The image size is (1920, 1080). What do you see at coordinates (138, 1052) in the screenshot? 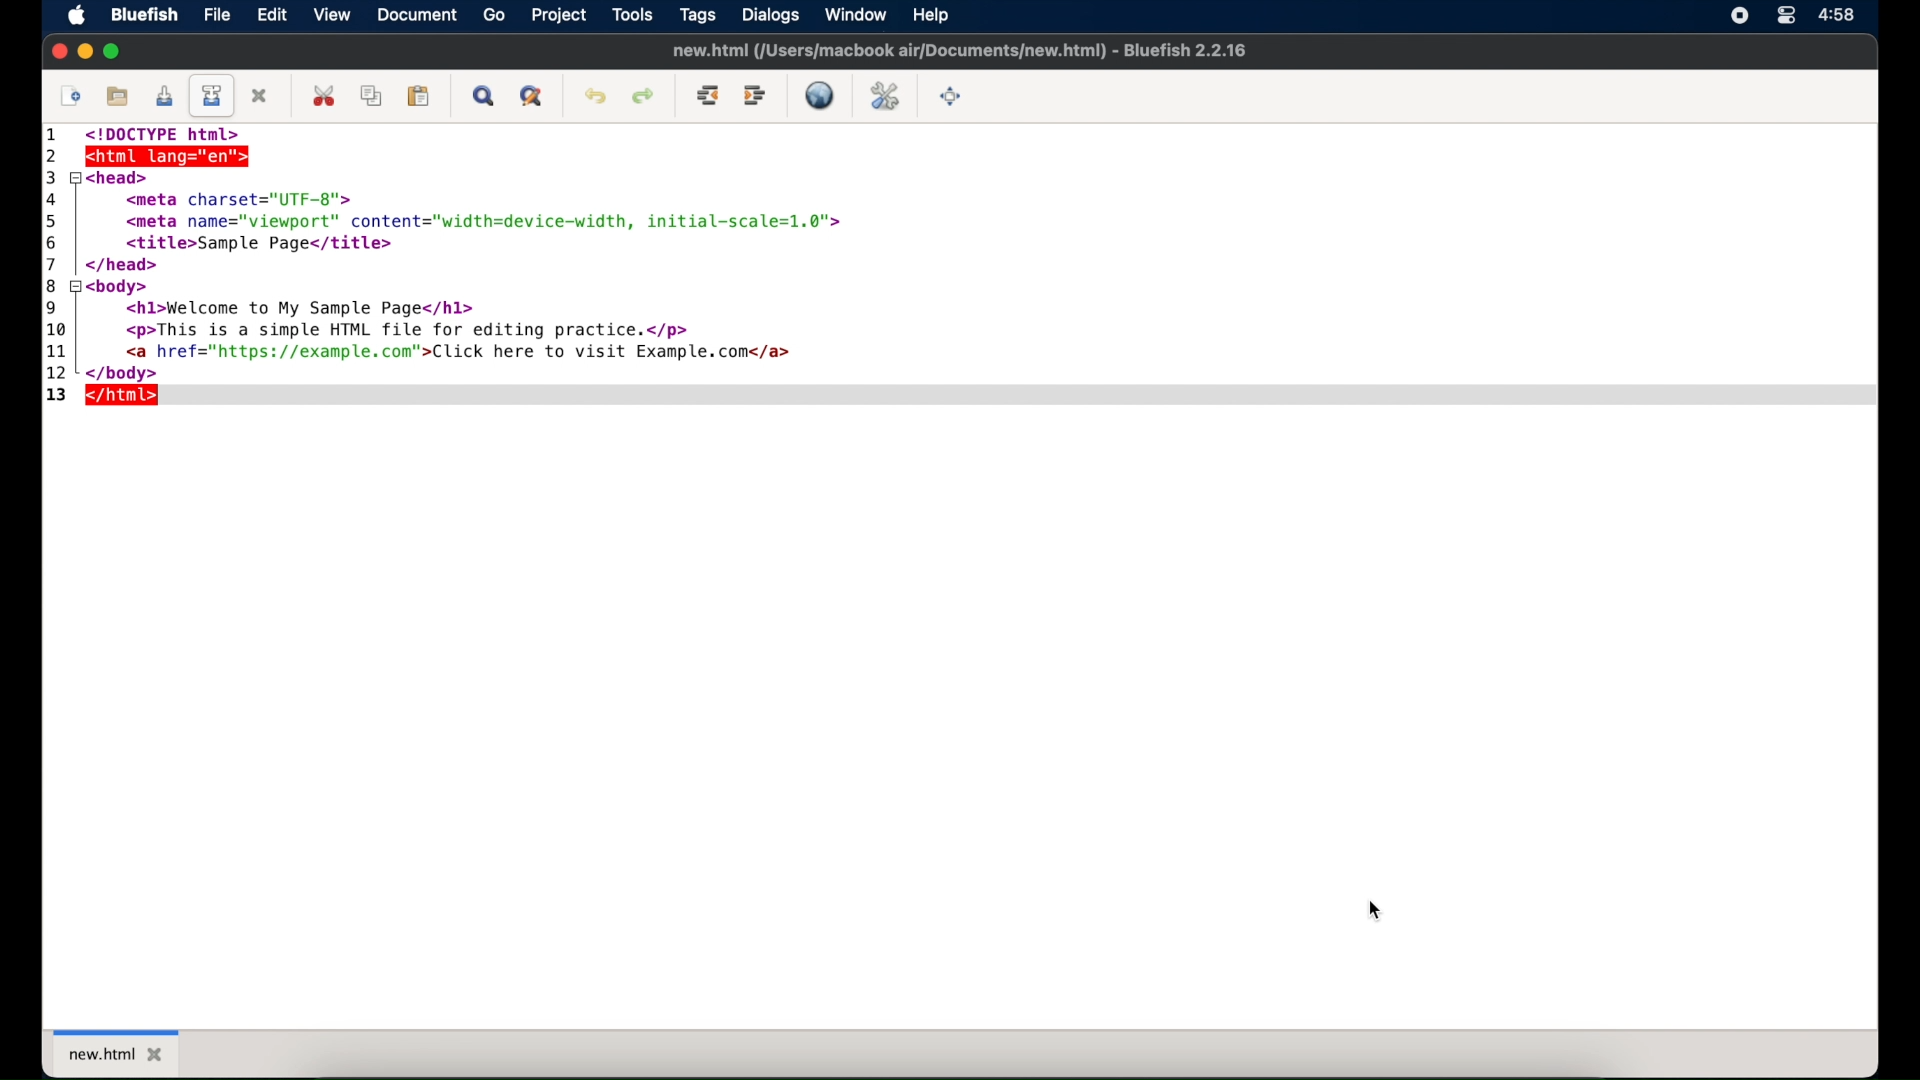
I see `untitled 0.html` at bounding box center [138, 1052].